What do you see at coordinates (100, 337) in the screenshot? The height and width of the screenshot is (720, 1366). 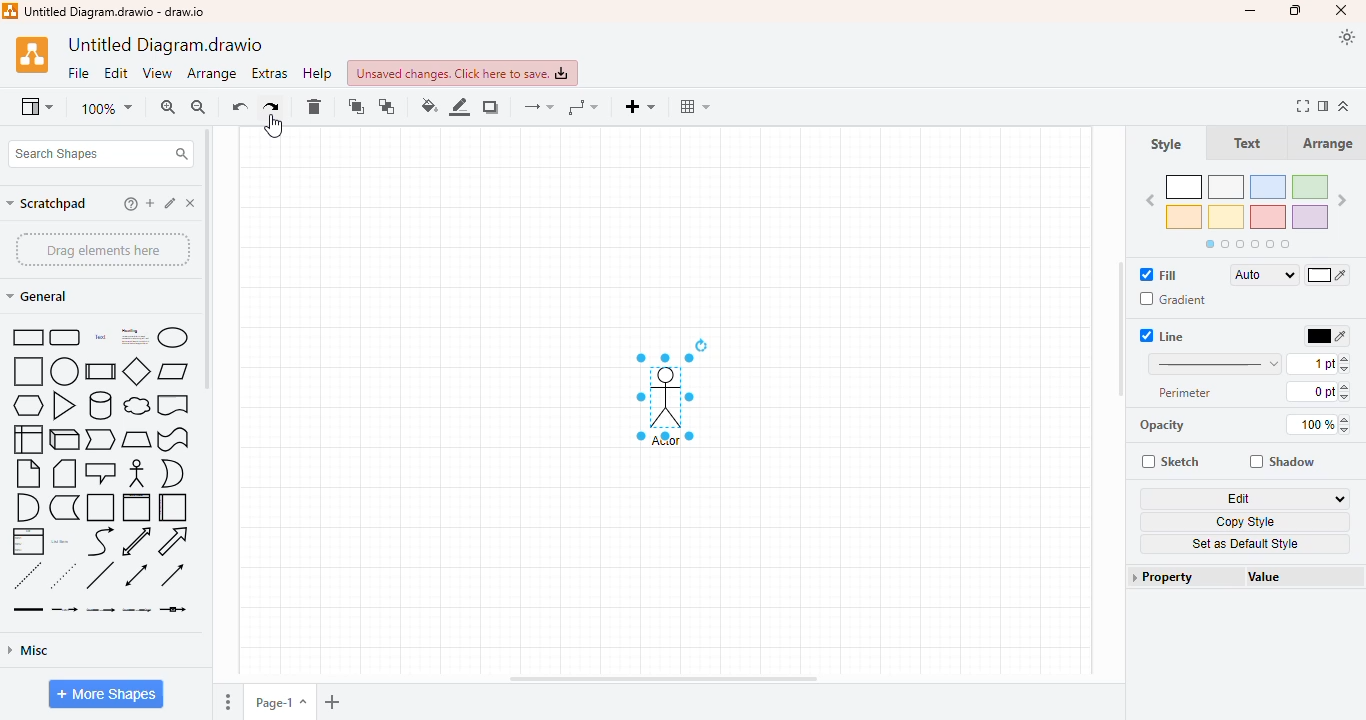 I see `text` at bounding box center [100, 337].